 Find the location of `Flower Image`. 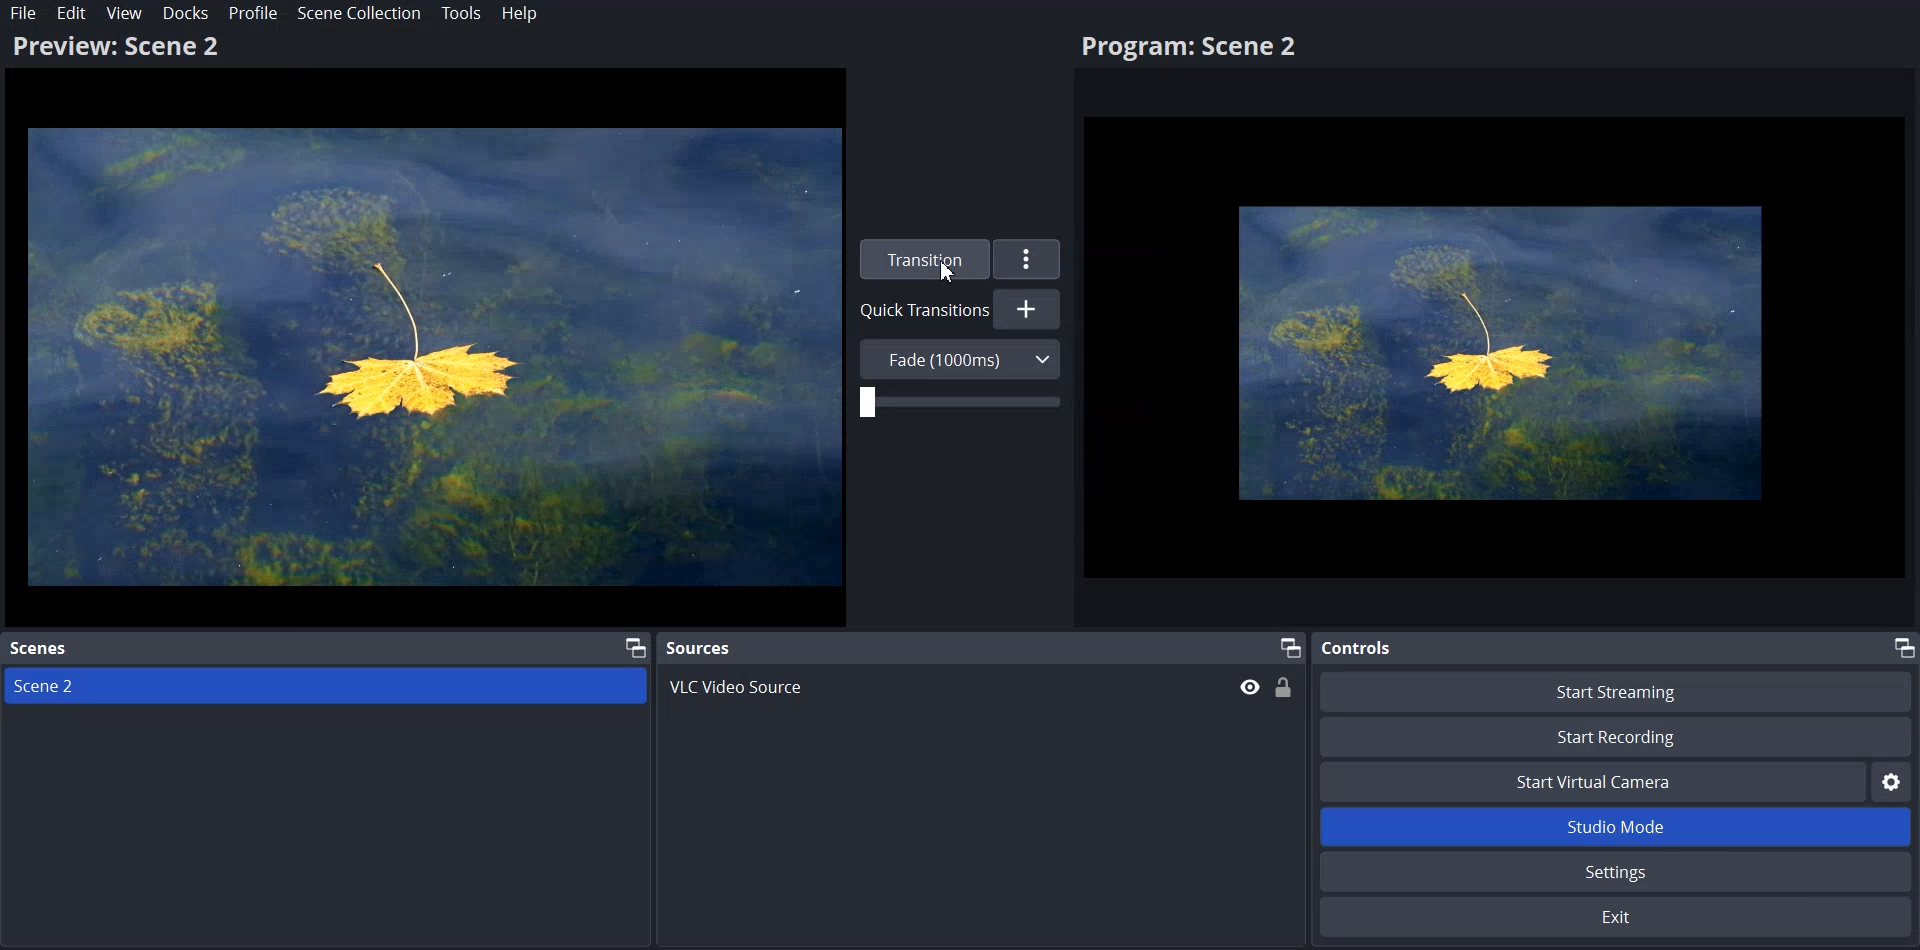

Flower Image is located at coordinates (1503, 350).